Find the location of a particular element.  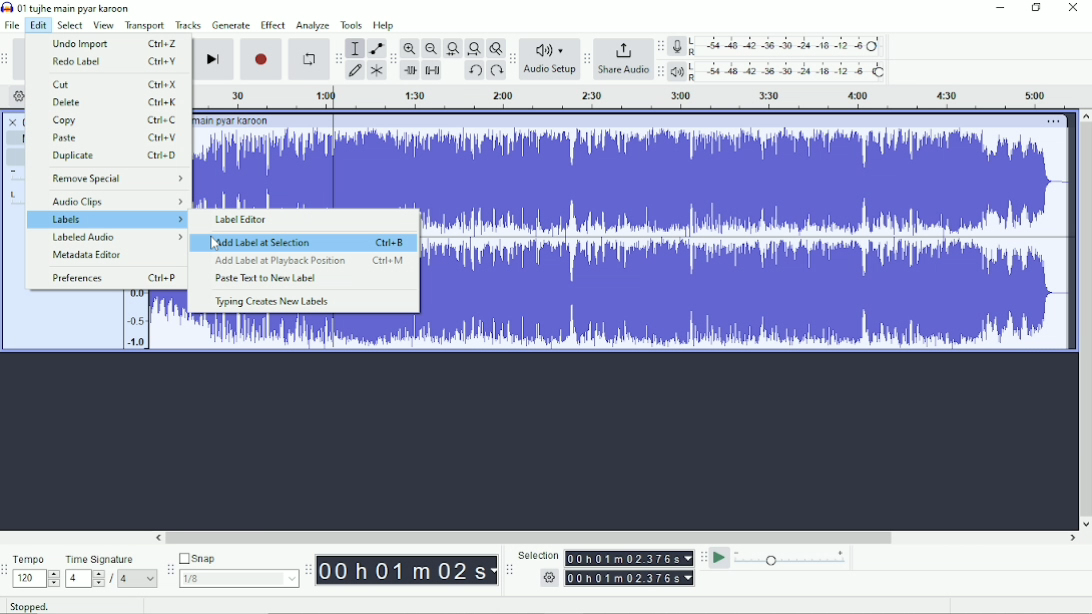

Delete is located at coordinates (116, 102).